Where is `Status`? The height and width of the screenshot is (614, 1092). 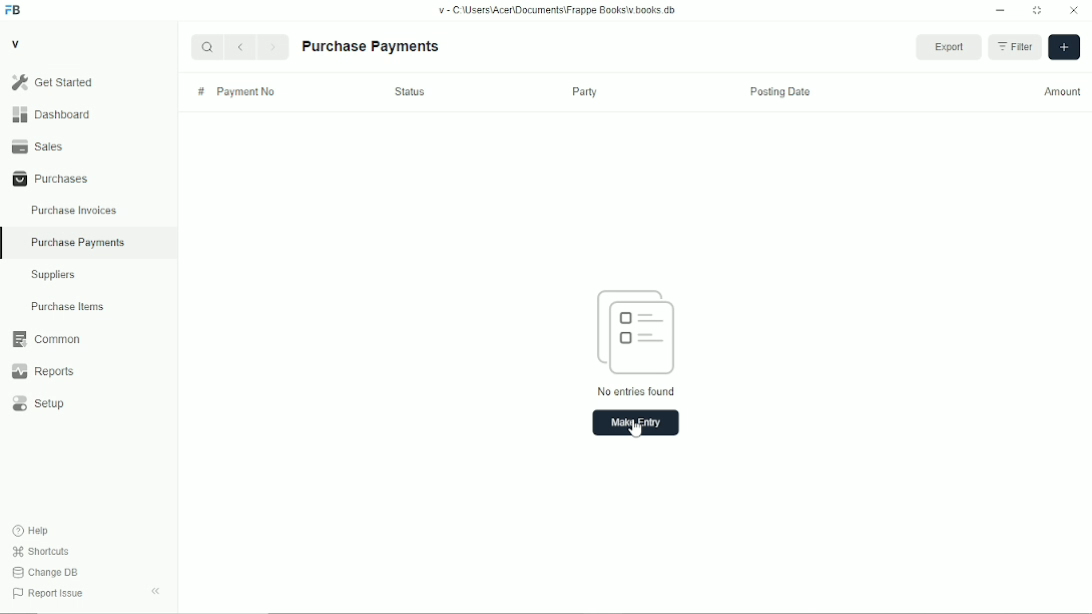 Status is located at coordinates (410, 91).